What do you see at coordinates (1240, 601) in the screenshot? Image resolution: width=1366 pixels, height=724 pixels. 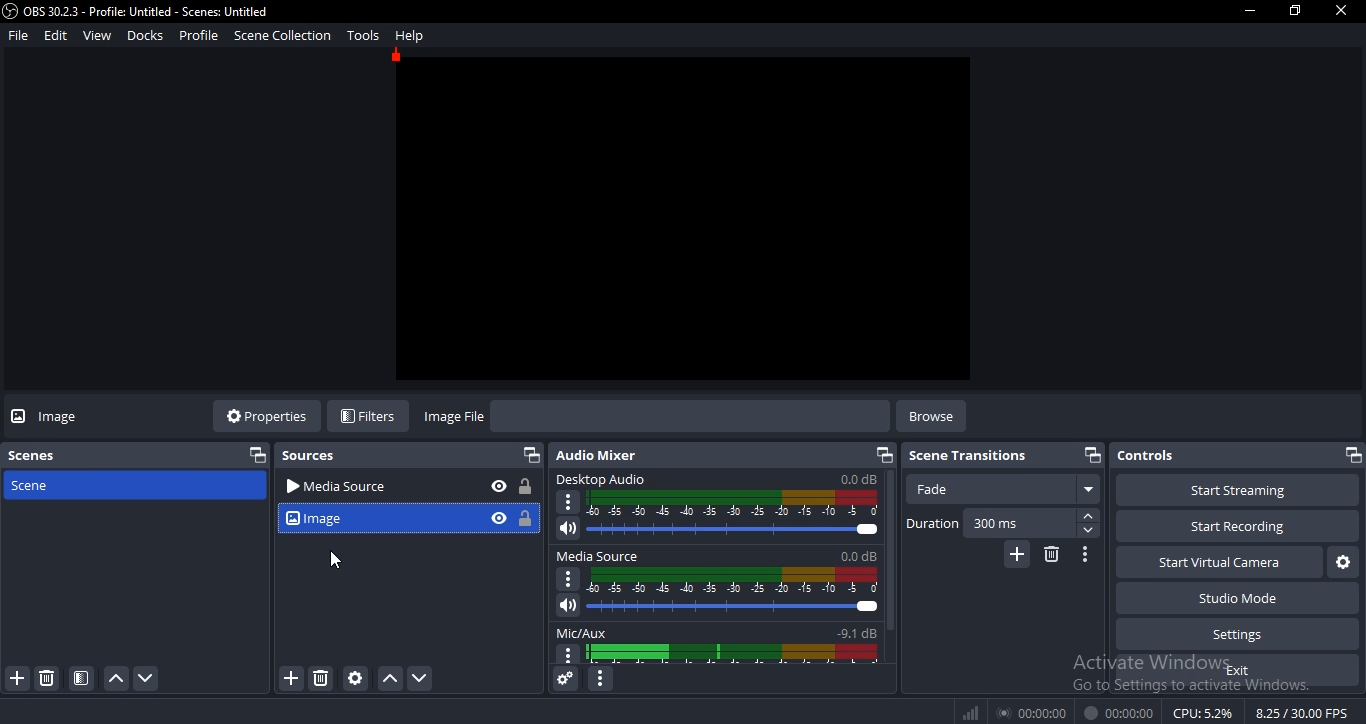 I see `studio mode` at bounding box center [1240, 601].